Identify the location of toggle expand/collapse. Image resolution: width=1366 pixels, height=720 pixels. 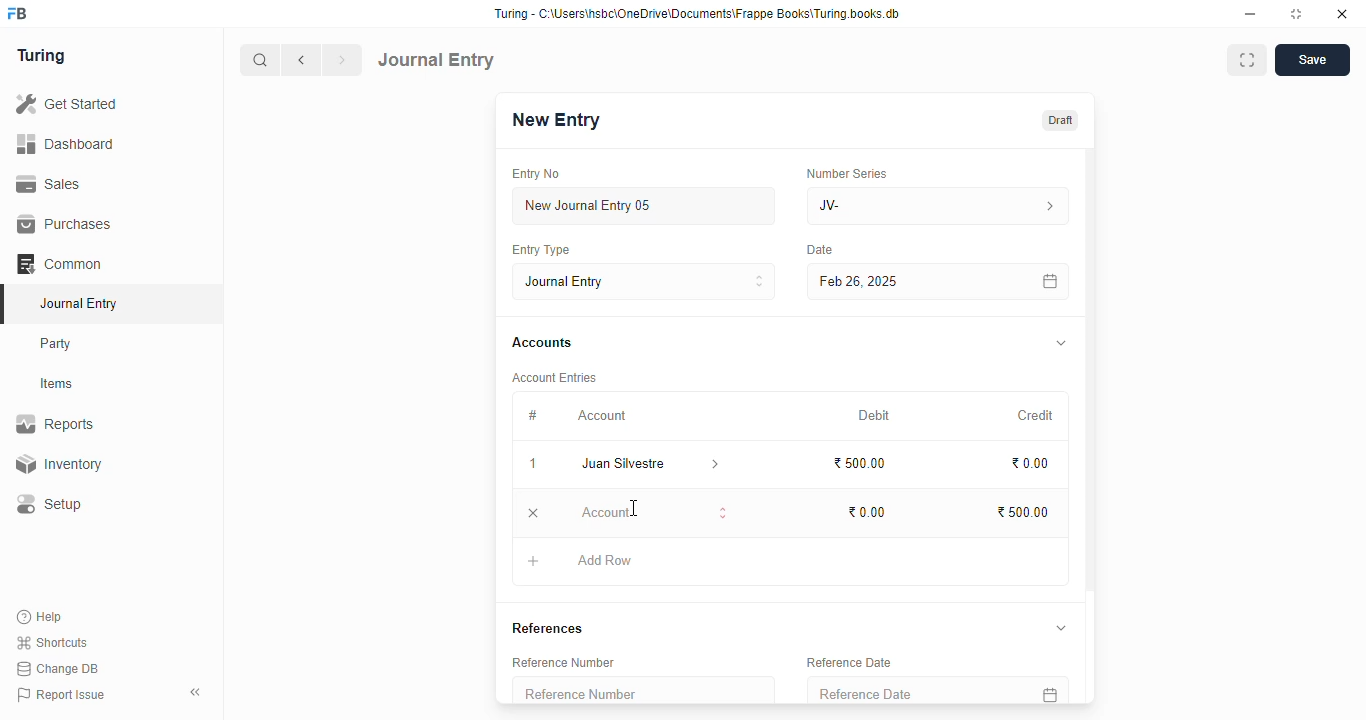
(1062, 344).